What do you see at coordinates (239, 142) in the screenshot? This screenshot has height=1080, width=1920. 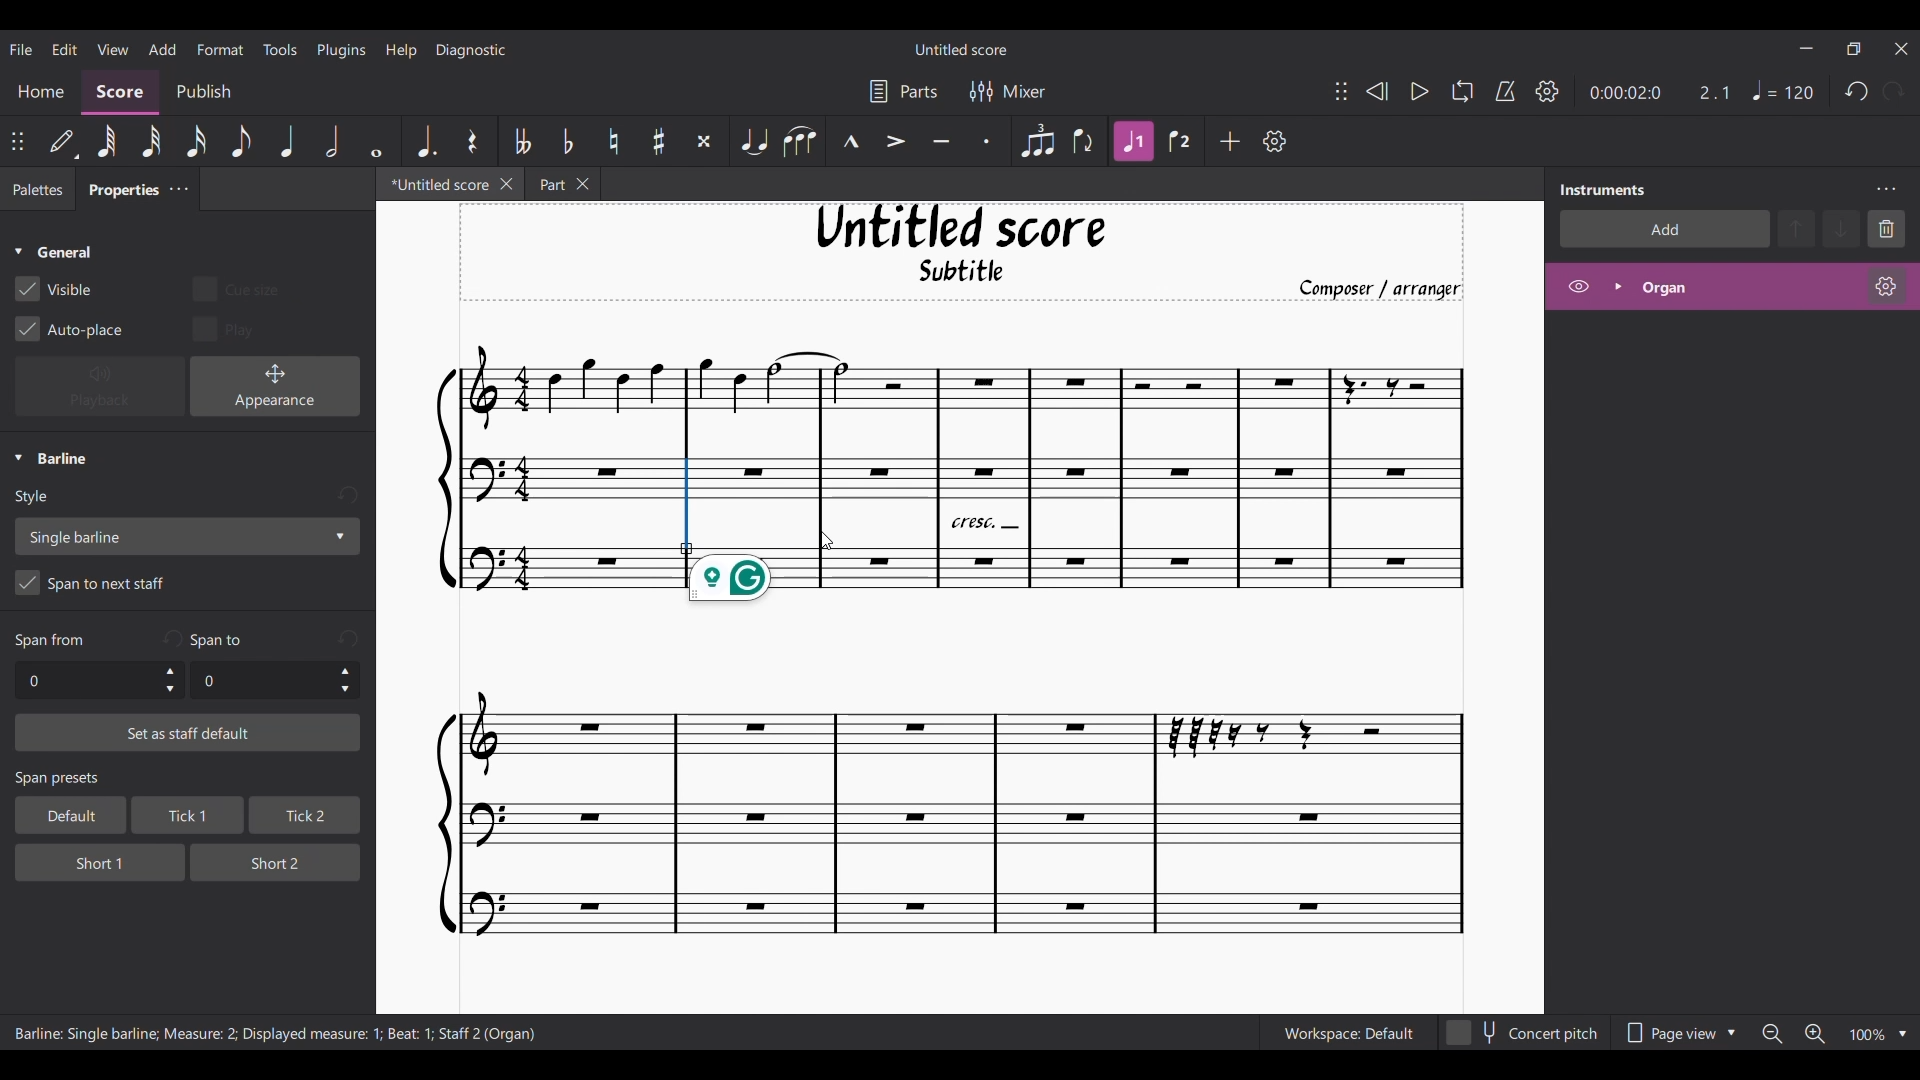 I see `8th note` at bounding box center [239, 142].